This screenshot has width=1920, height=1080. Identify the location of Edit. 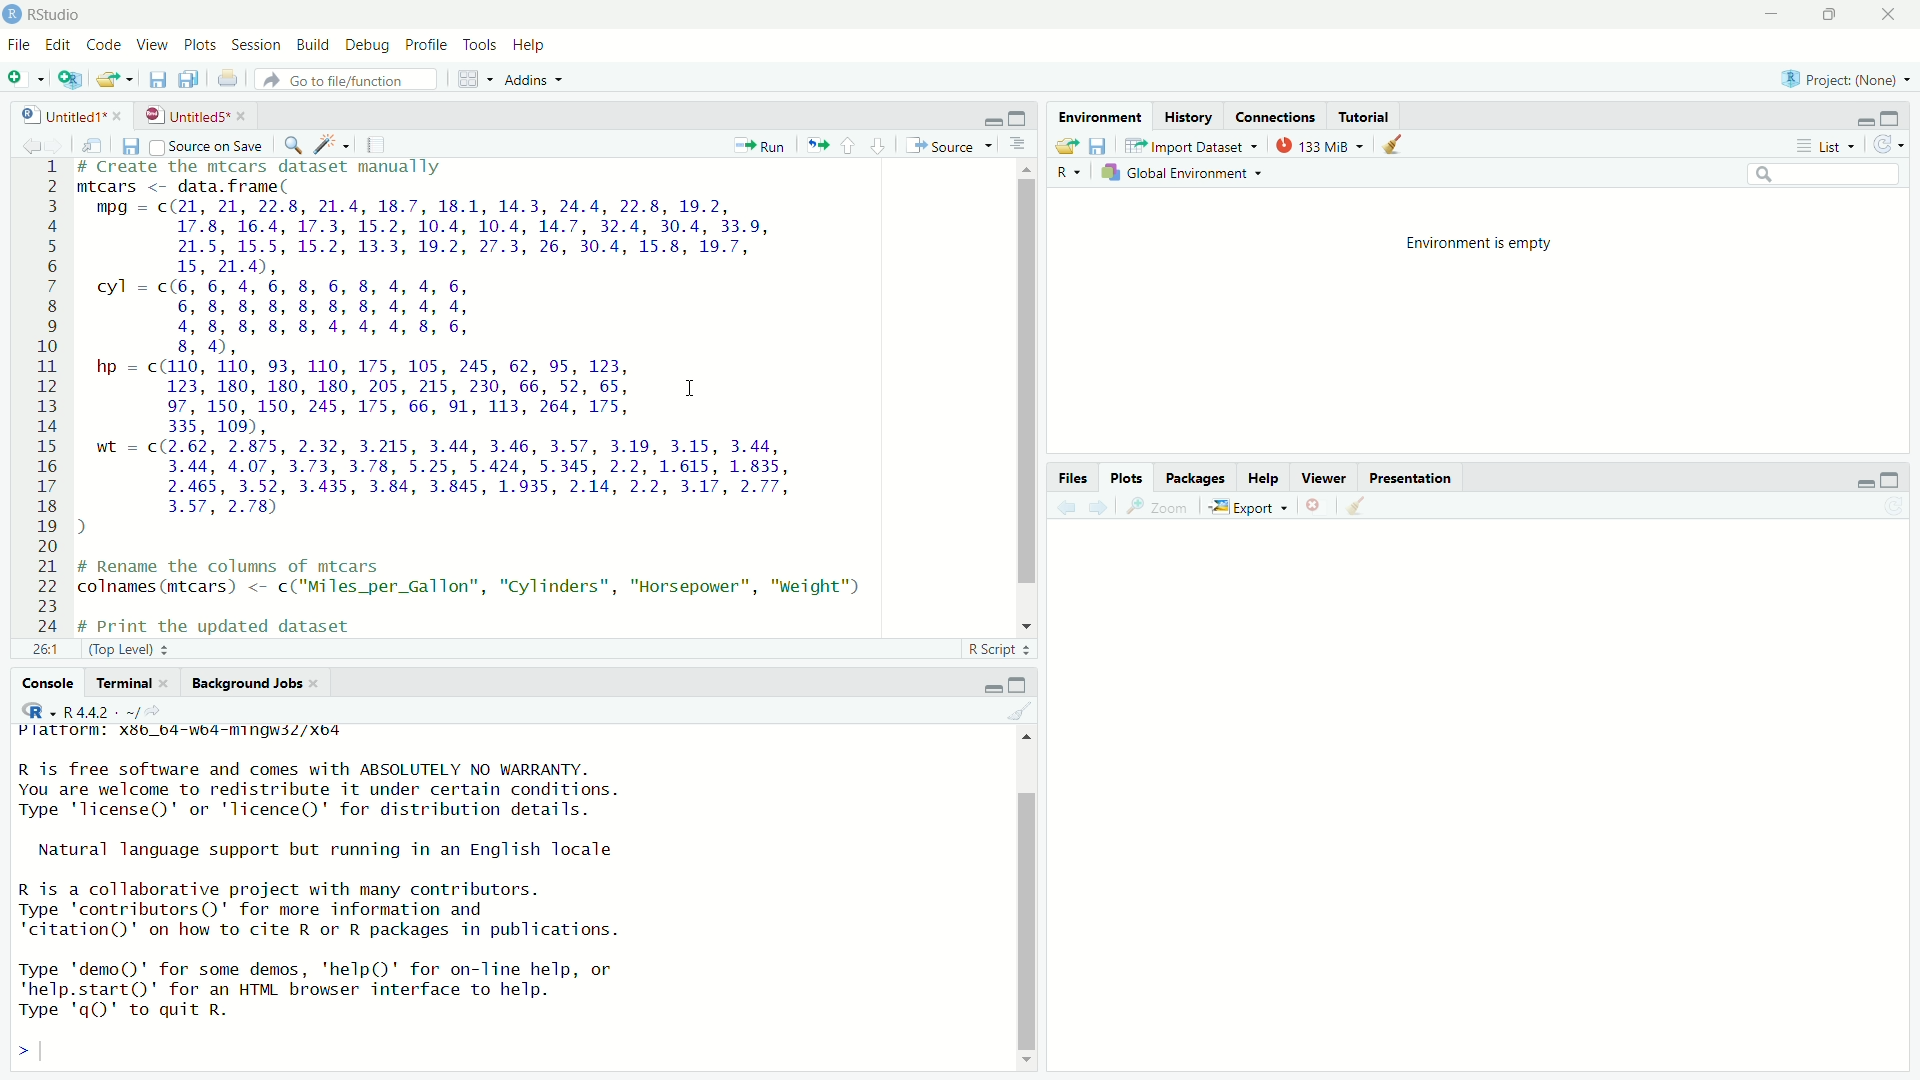
(57, 45).